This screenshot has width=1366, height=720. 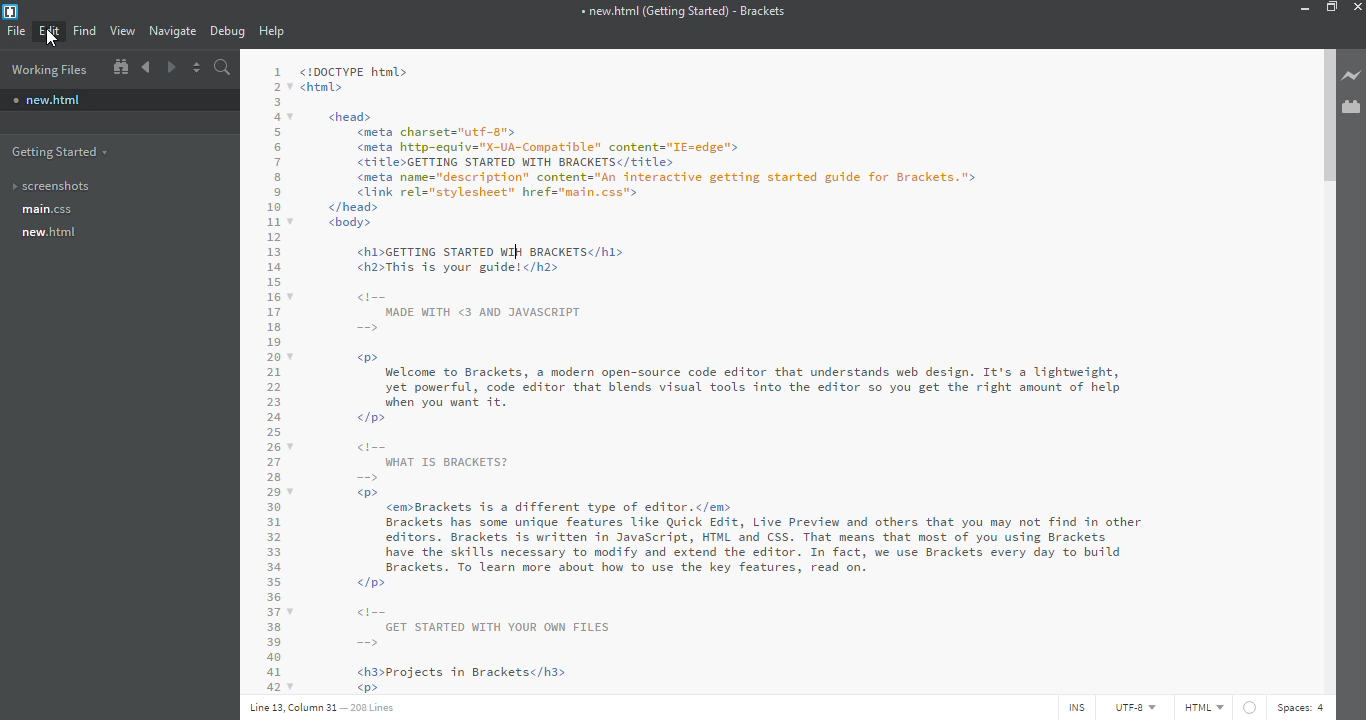 I want to click on find, so click(x=86, y=31).